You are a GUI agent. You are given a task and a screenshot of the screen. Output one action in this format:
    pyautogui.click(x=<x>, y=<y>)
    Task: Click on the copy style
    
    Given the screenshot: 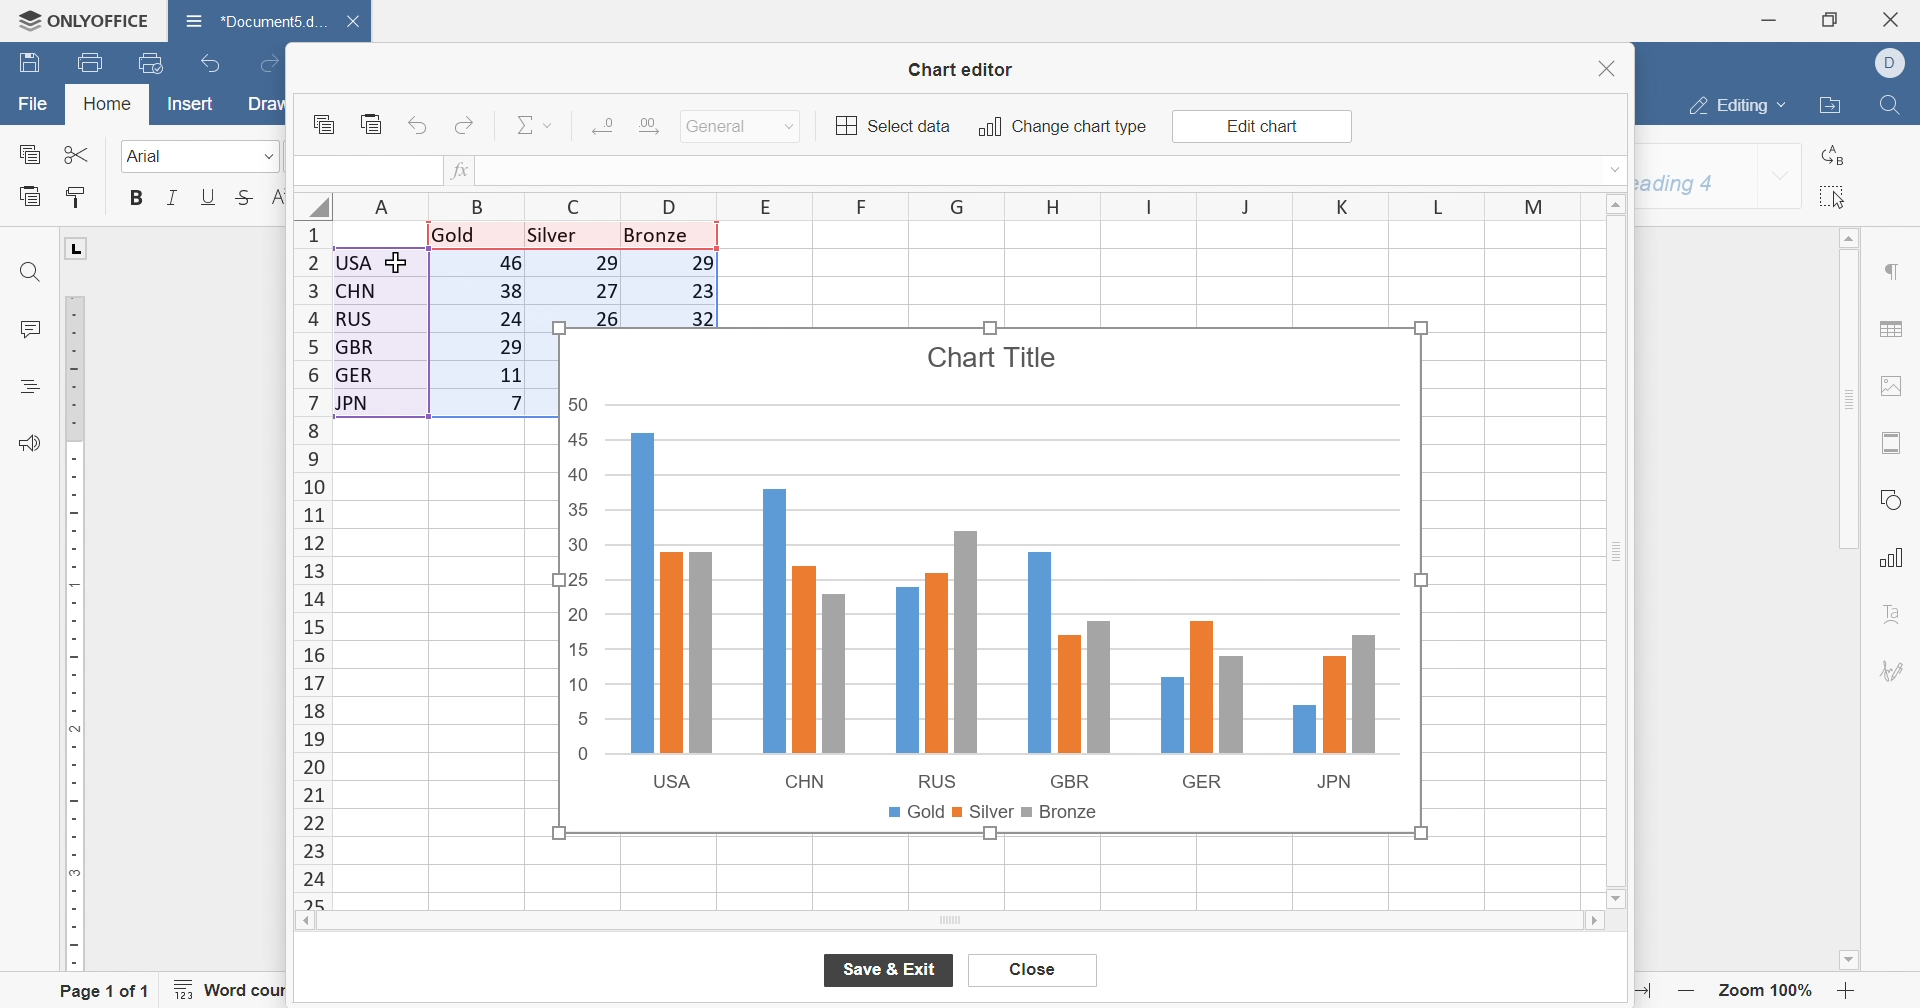 What is the action you would take?
    pyautogui.click(x=77, y=197)
    